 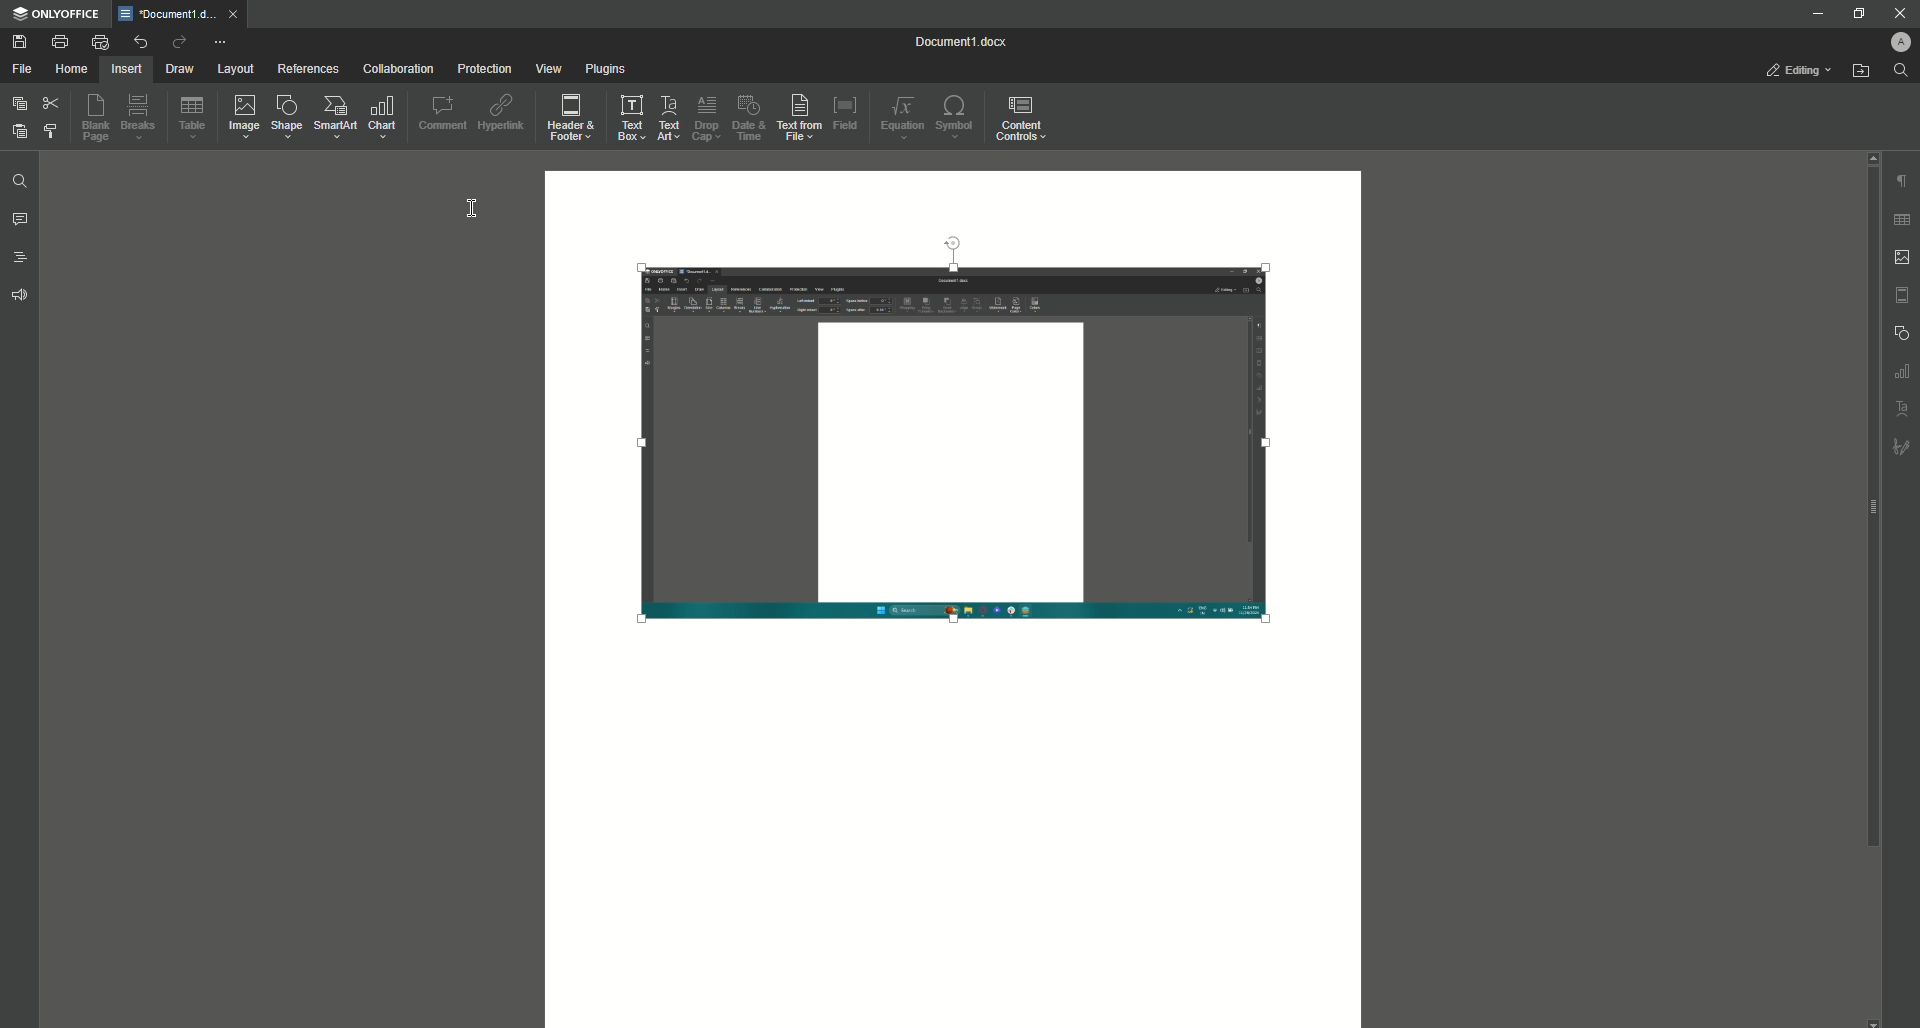 What do you see at coordinates (549, 70) in the screenshot?
I see `View` at bounding box center [549, 70].